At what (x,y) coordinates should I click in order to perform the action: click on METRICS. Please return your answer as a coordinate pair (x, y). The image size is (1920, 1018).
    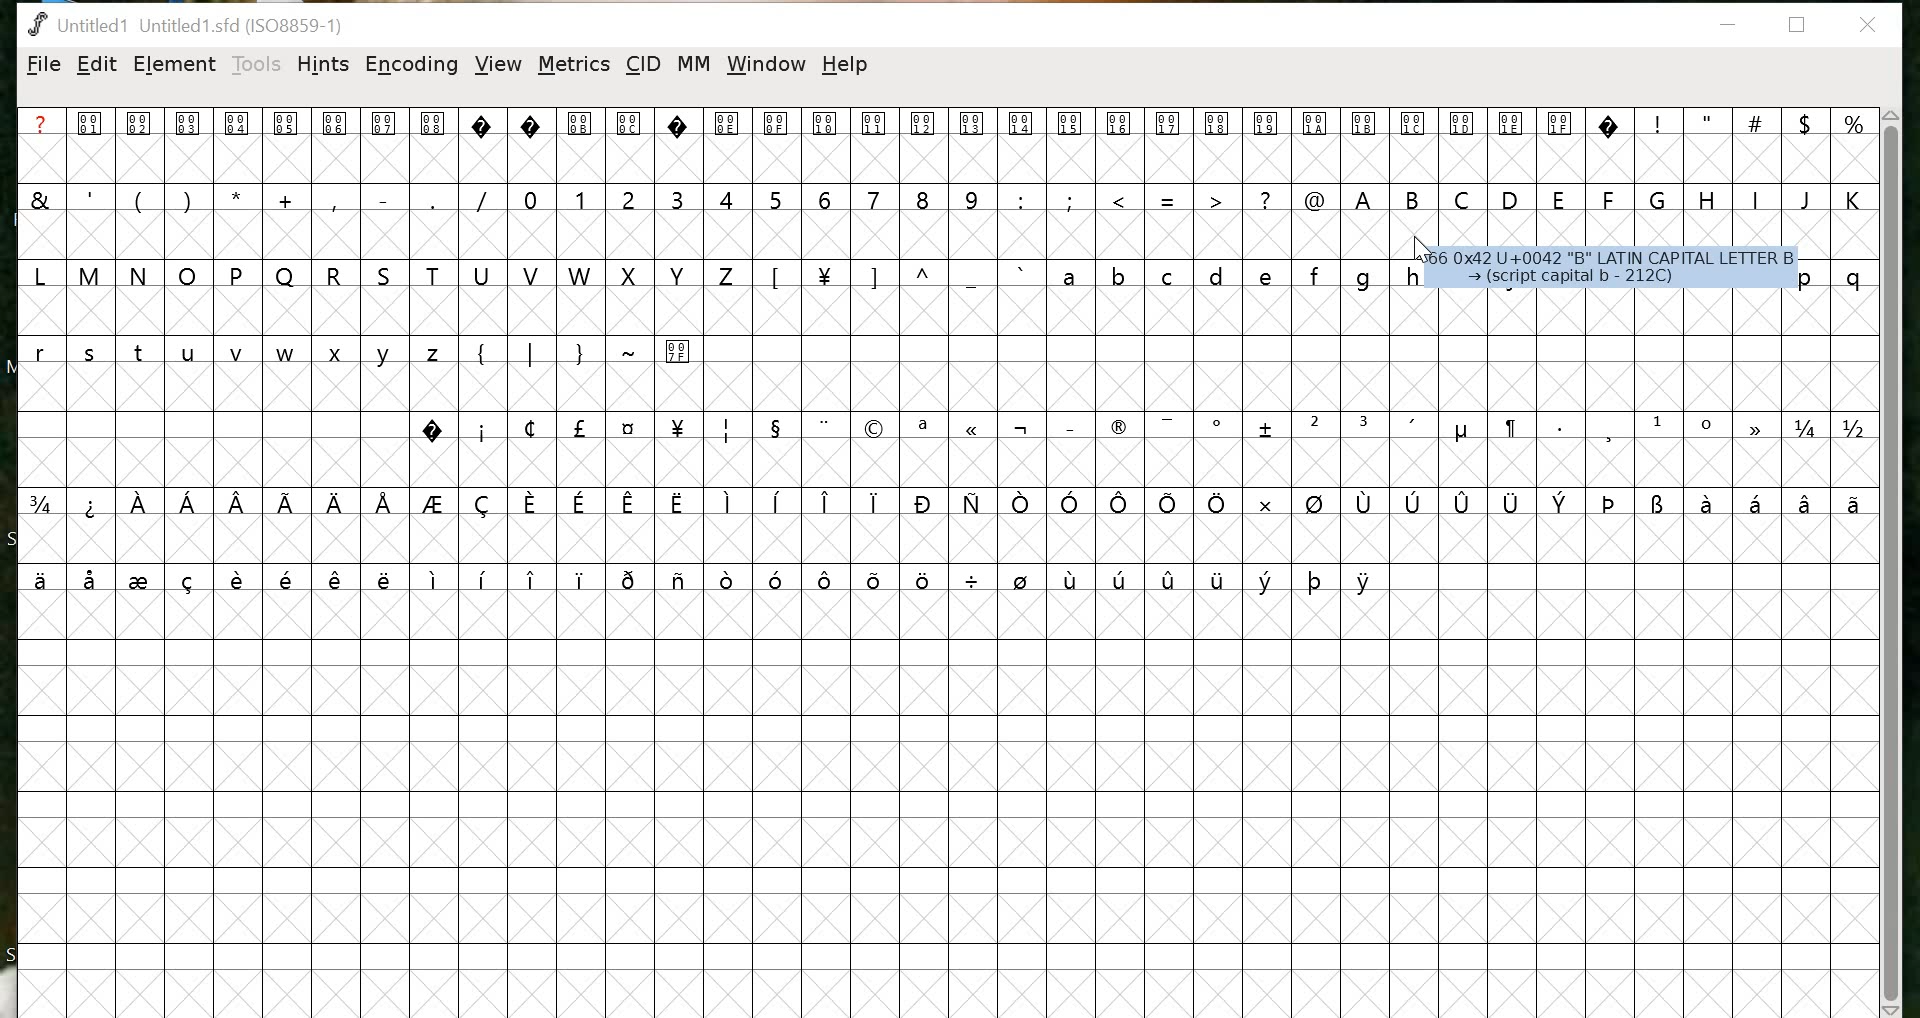
    Looking at the image, I should click on (576, 64).